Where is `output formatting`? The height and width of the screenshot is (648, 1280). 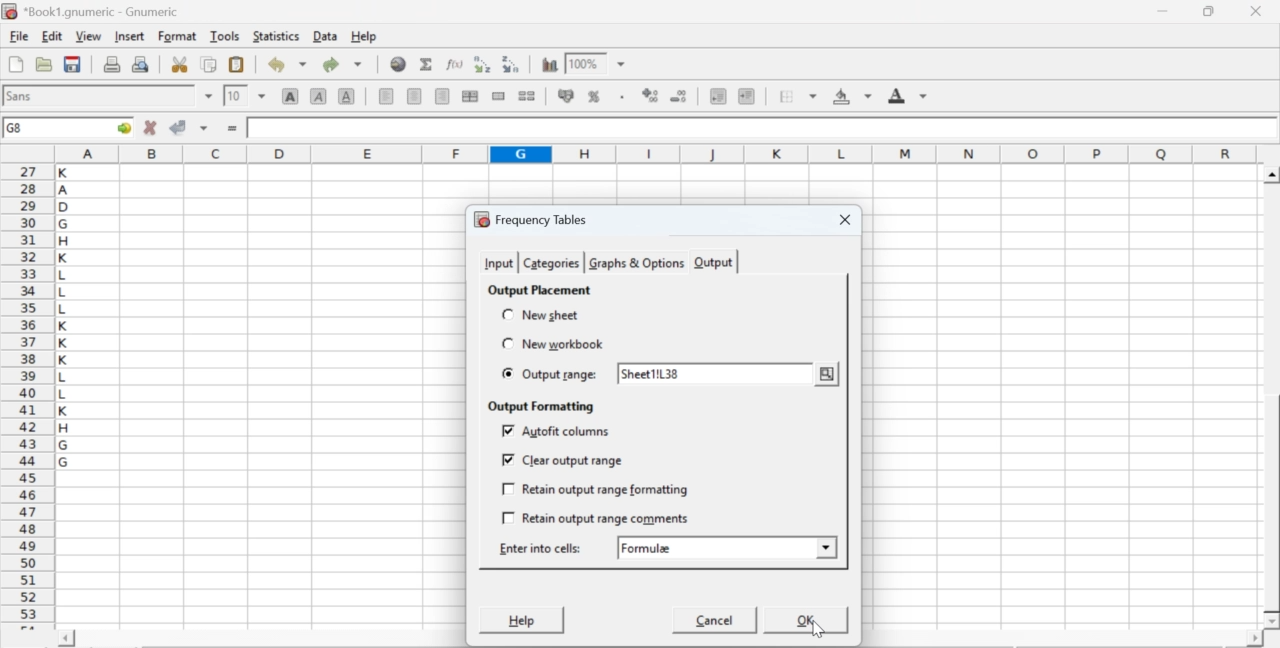
output formatting is located at coordinates (537, 407).